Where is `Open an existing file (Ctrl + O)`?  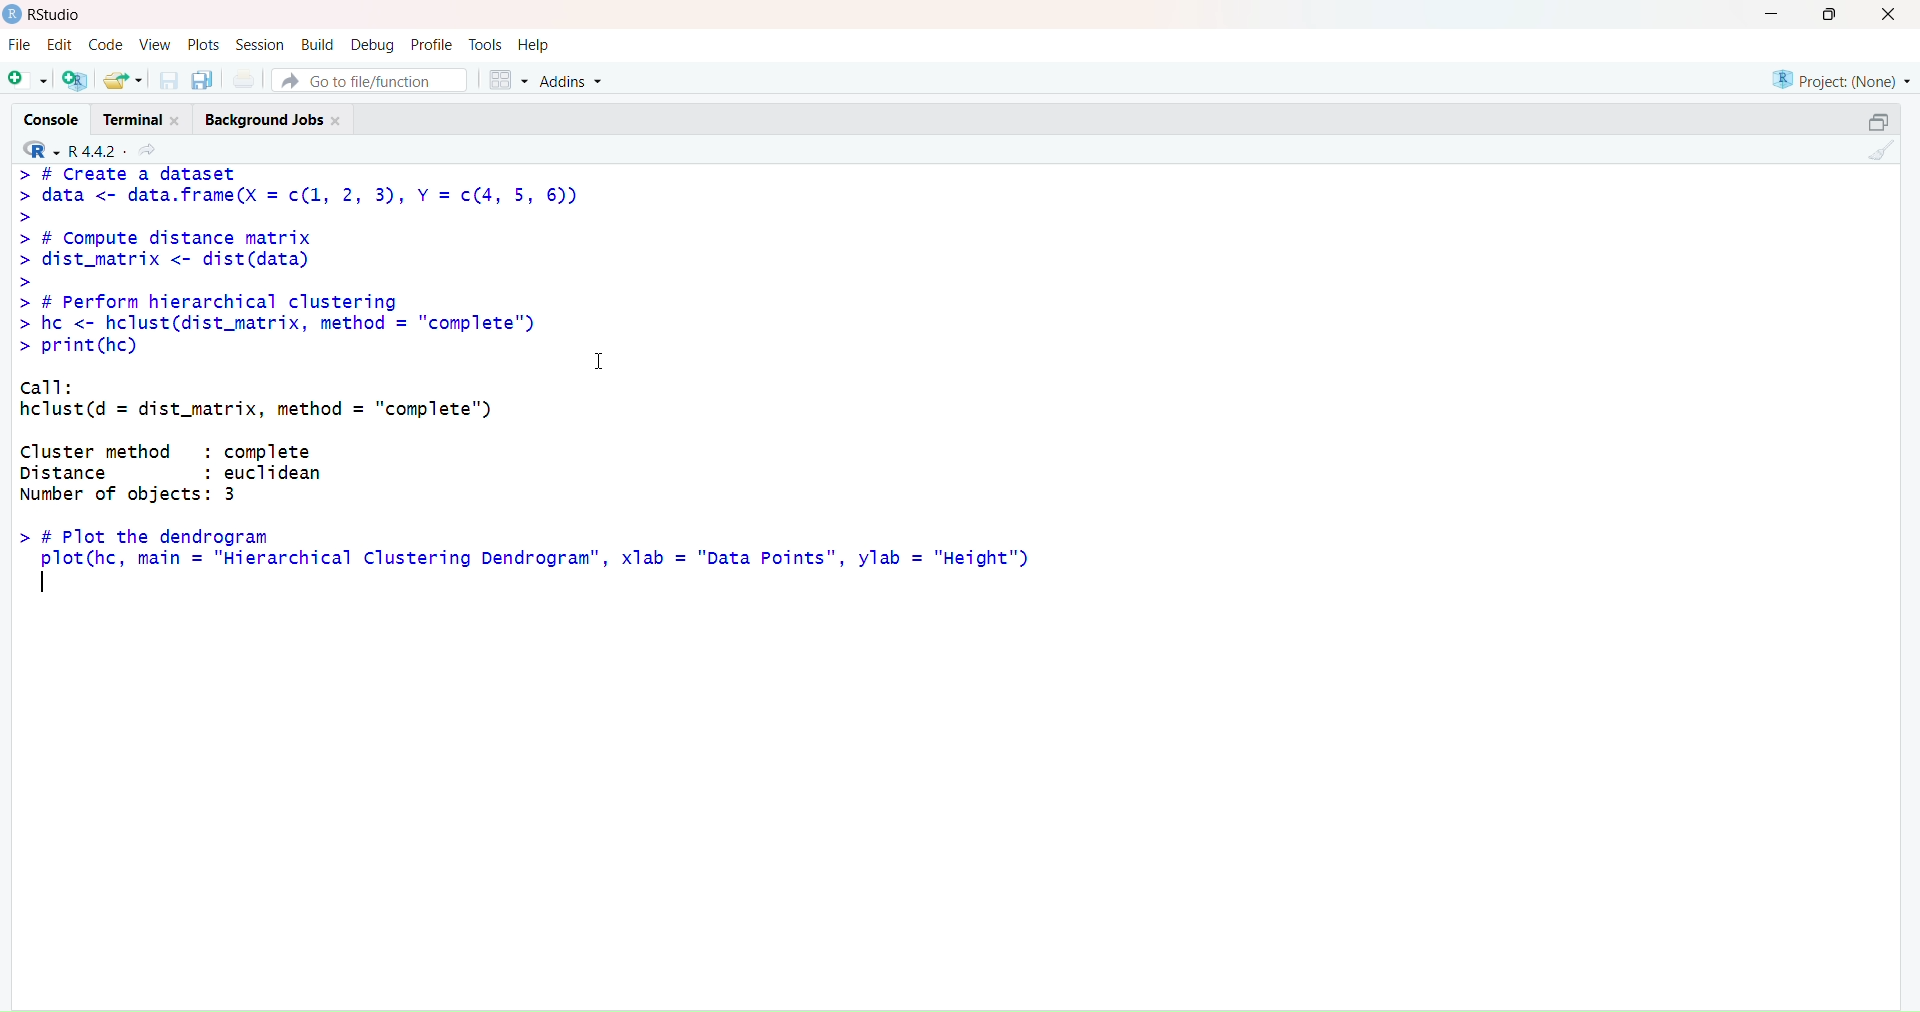
Open an existing file (Ctrl + O) is located at coordinates (123, 78).